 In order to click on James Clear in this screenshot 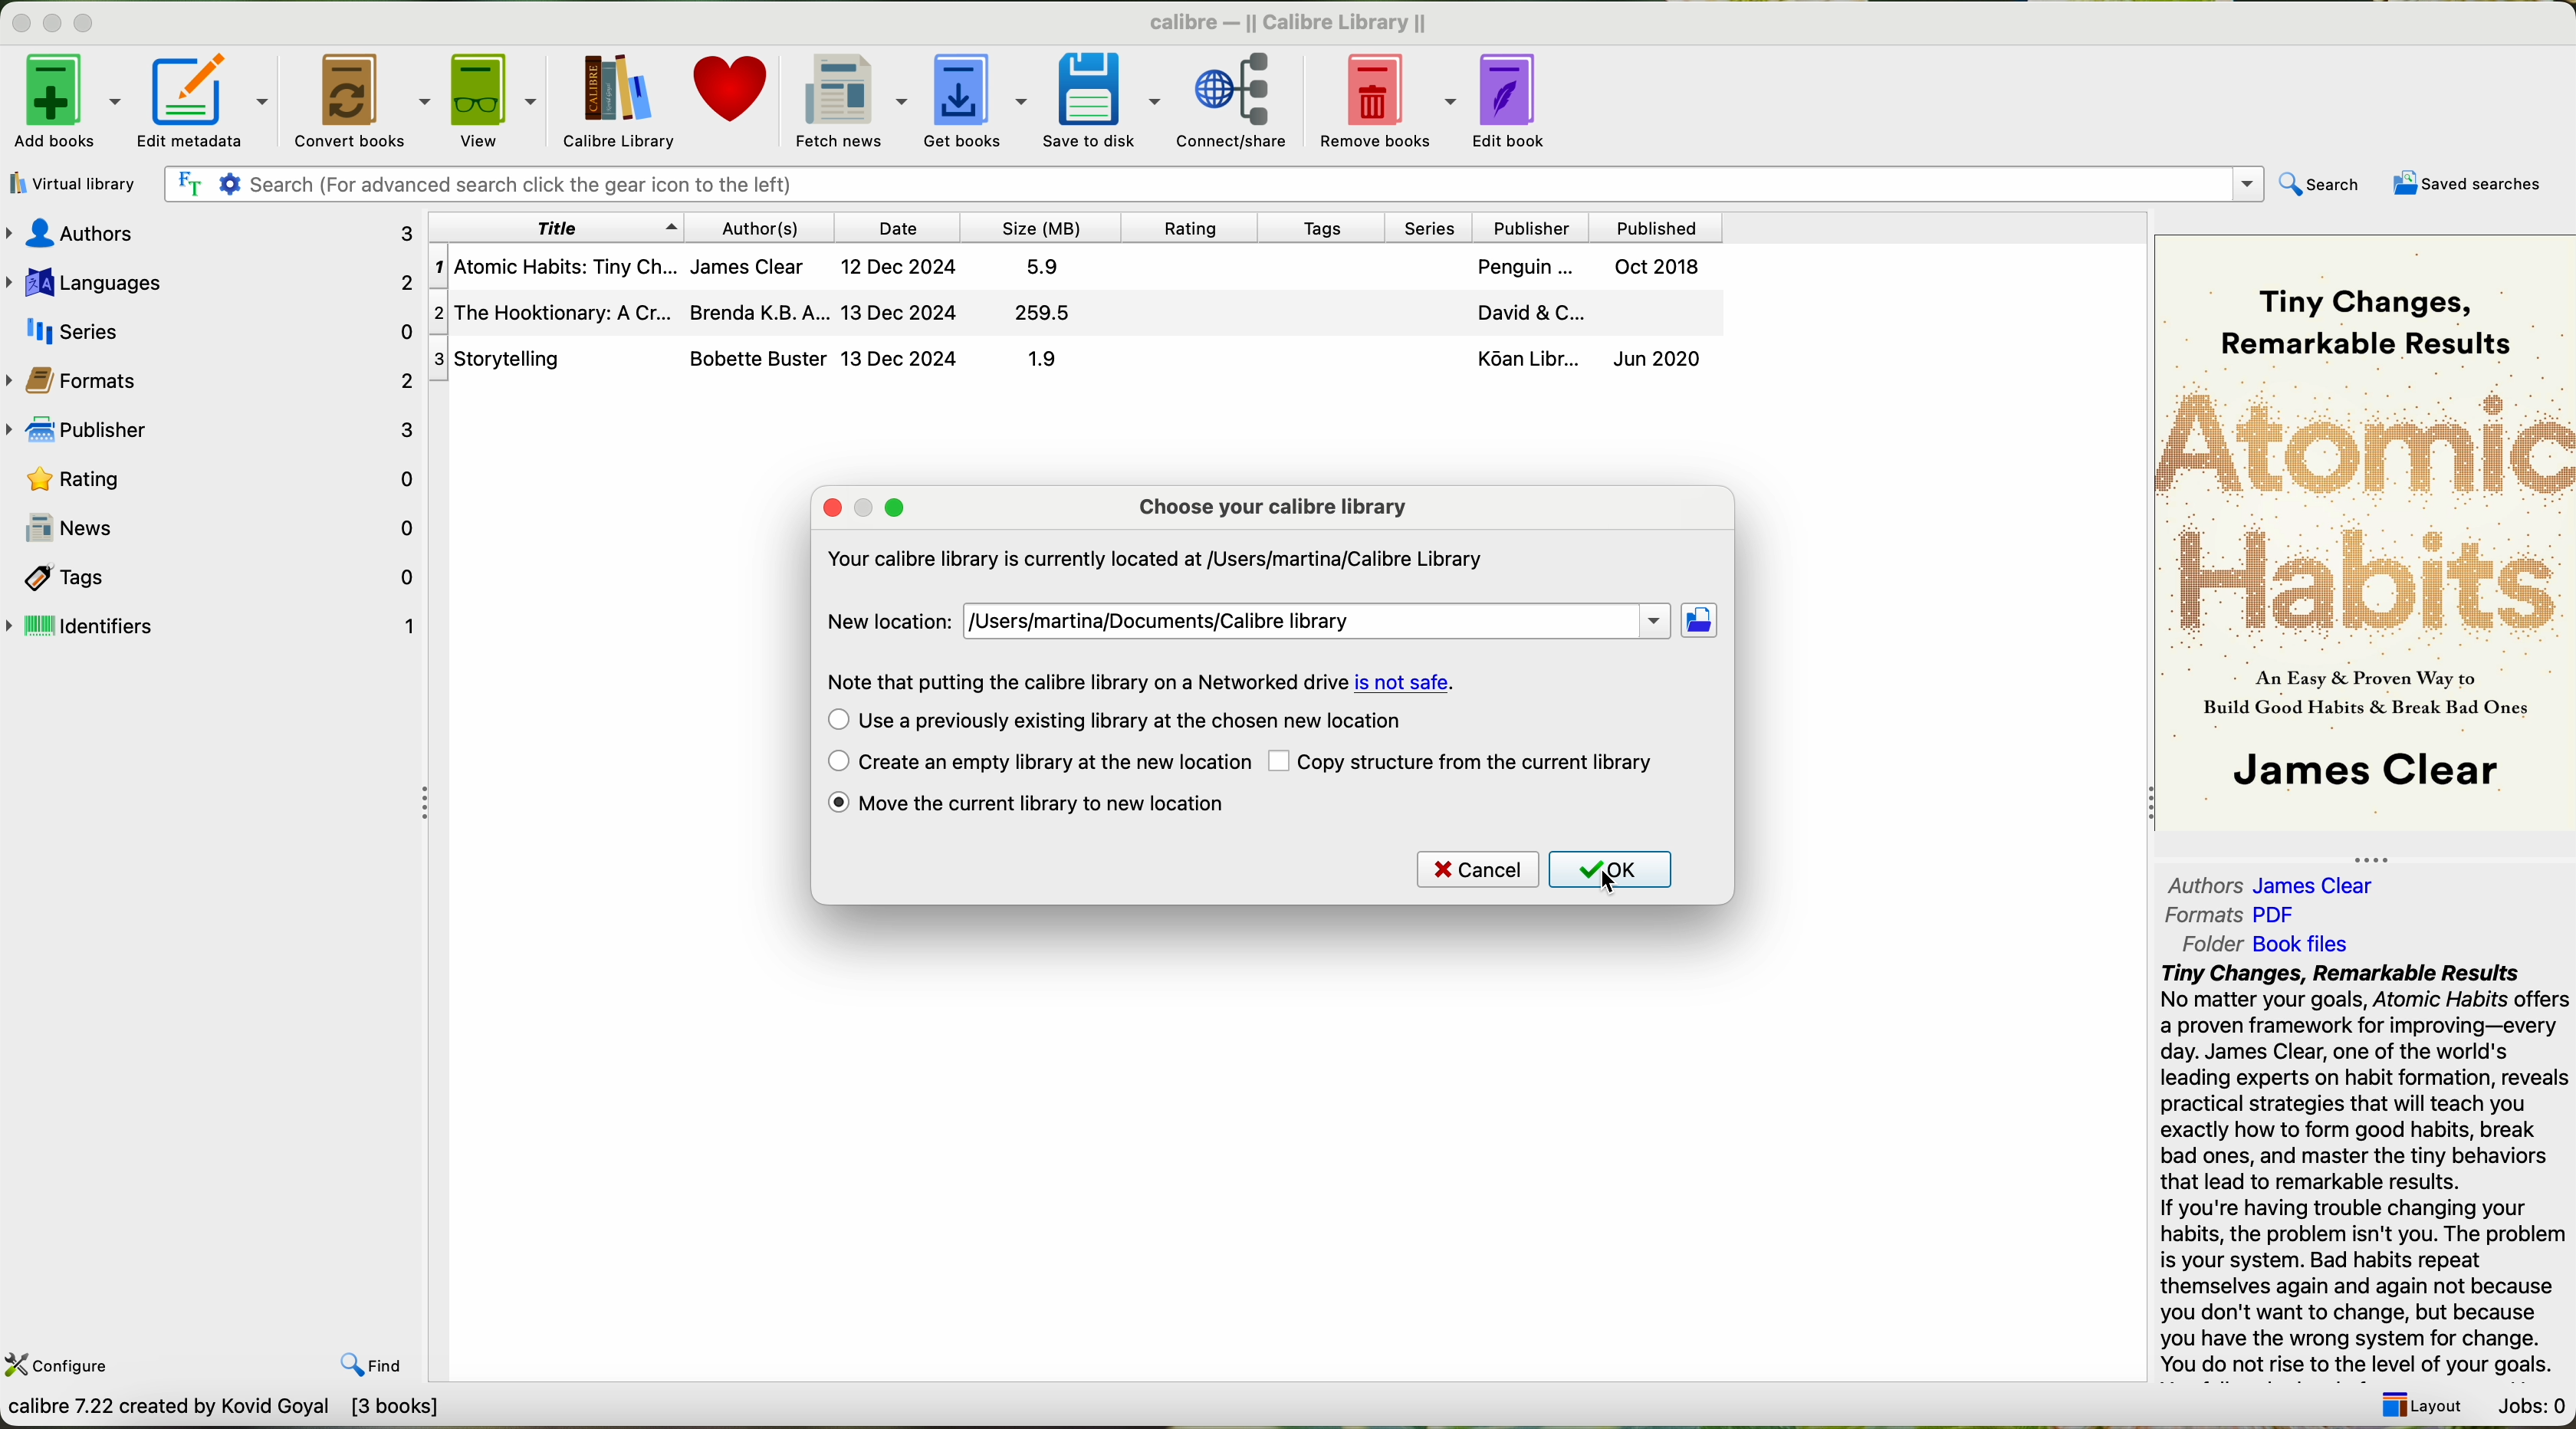, I will do `click(2322, 886)`.